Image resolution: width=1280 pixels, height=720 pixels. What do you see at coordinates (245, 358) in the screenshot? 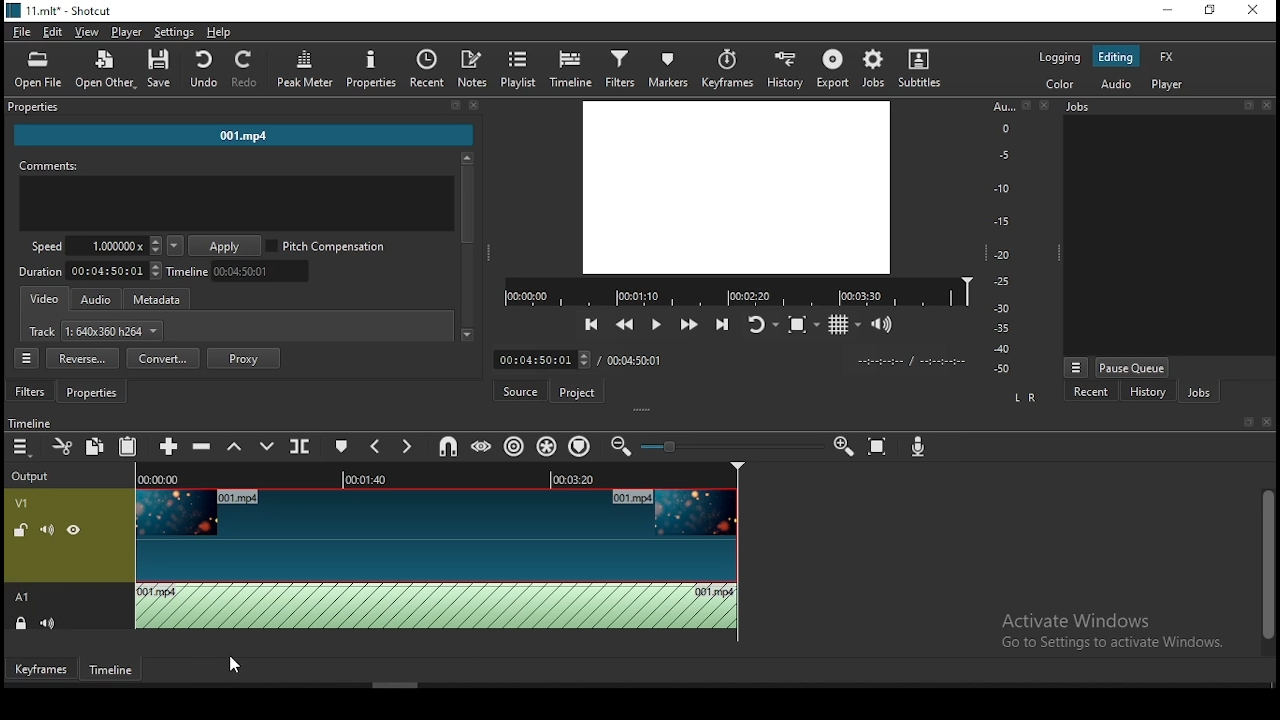
I see `proxy` at bounding box center [245, 358].